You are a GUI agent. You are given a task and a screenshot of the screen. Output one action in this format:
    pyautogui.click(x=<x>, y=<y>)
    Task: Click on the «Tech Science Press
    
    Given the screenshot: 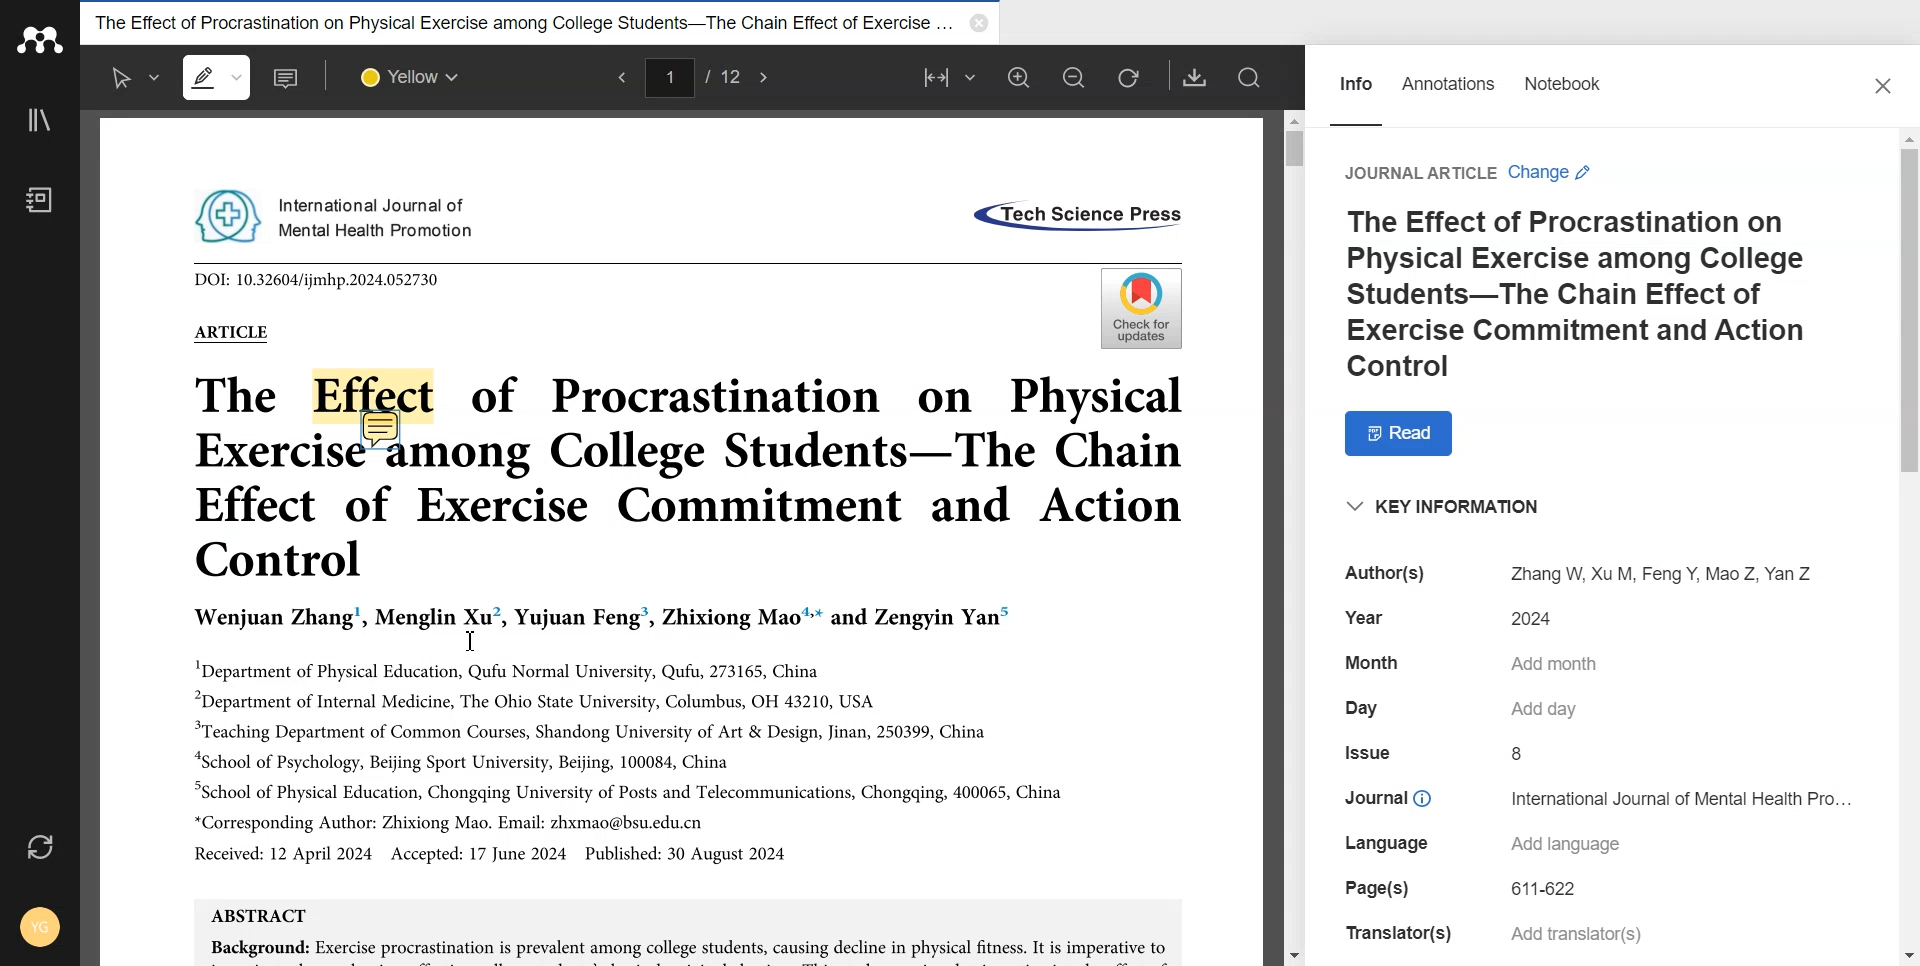 What is the action you would take?
    pyautogui.click(x=1075, y=217)
    